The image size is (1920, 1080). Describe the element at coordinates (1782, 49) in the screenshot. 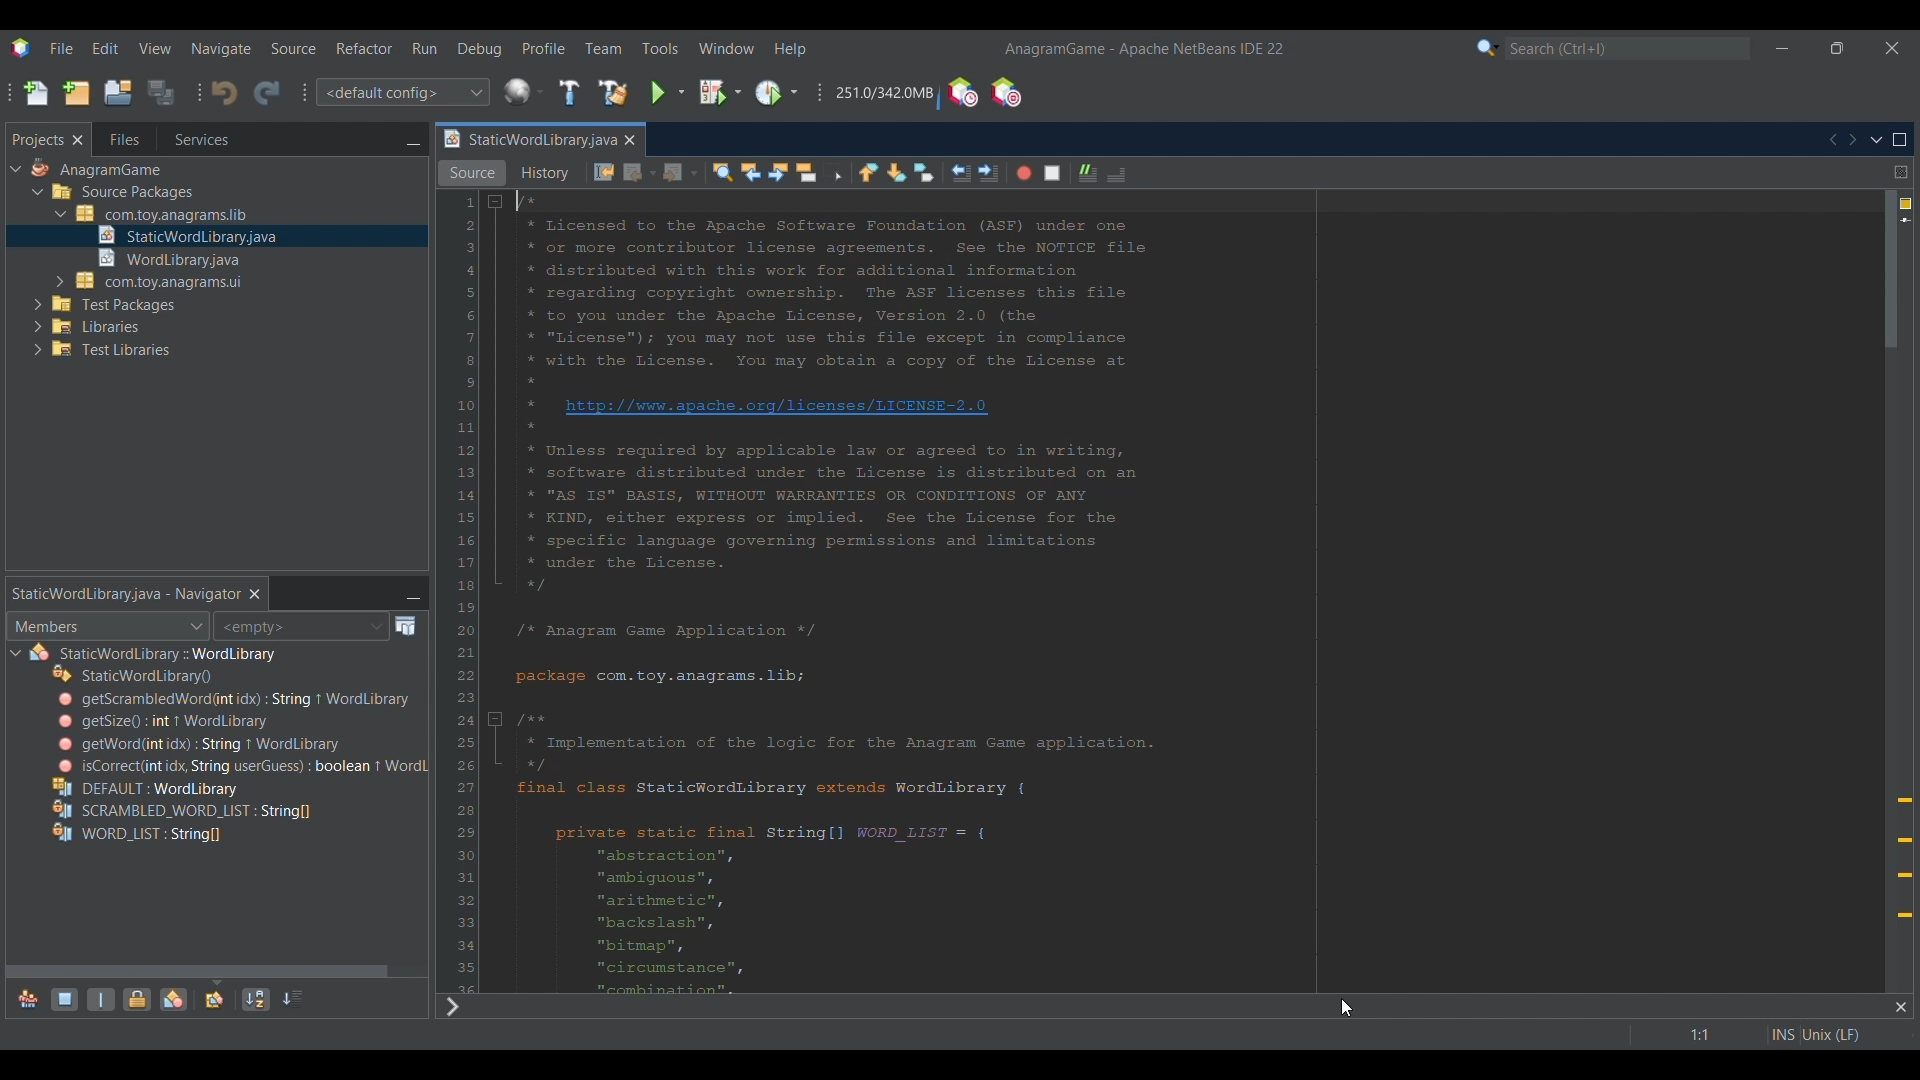

I see `Minimize` at that location.